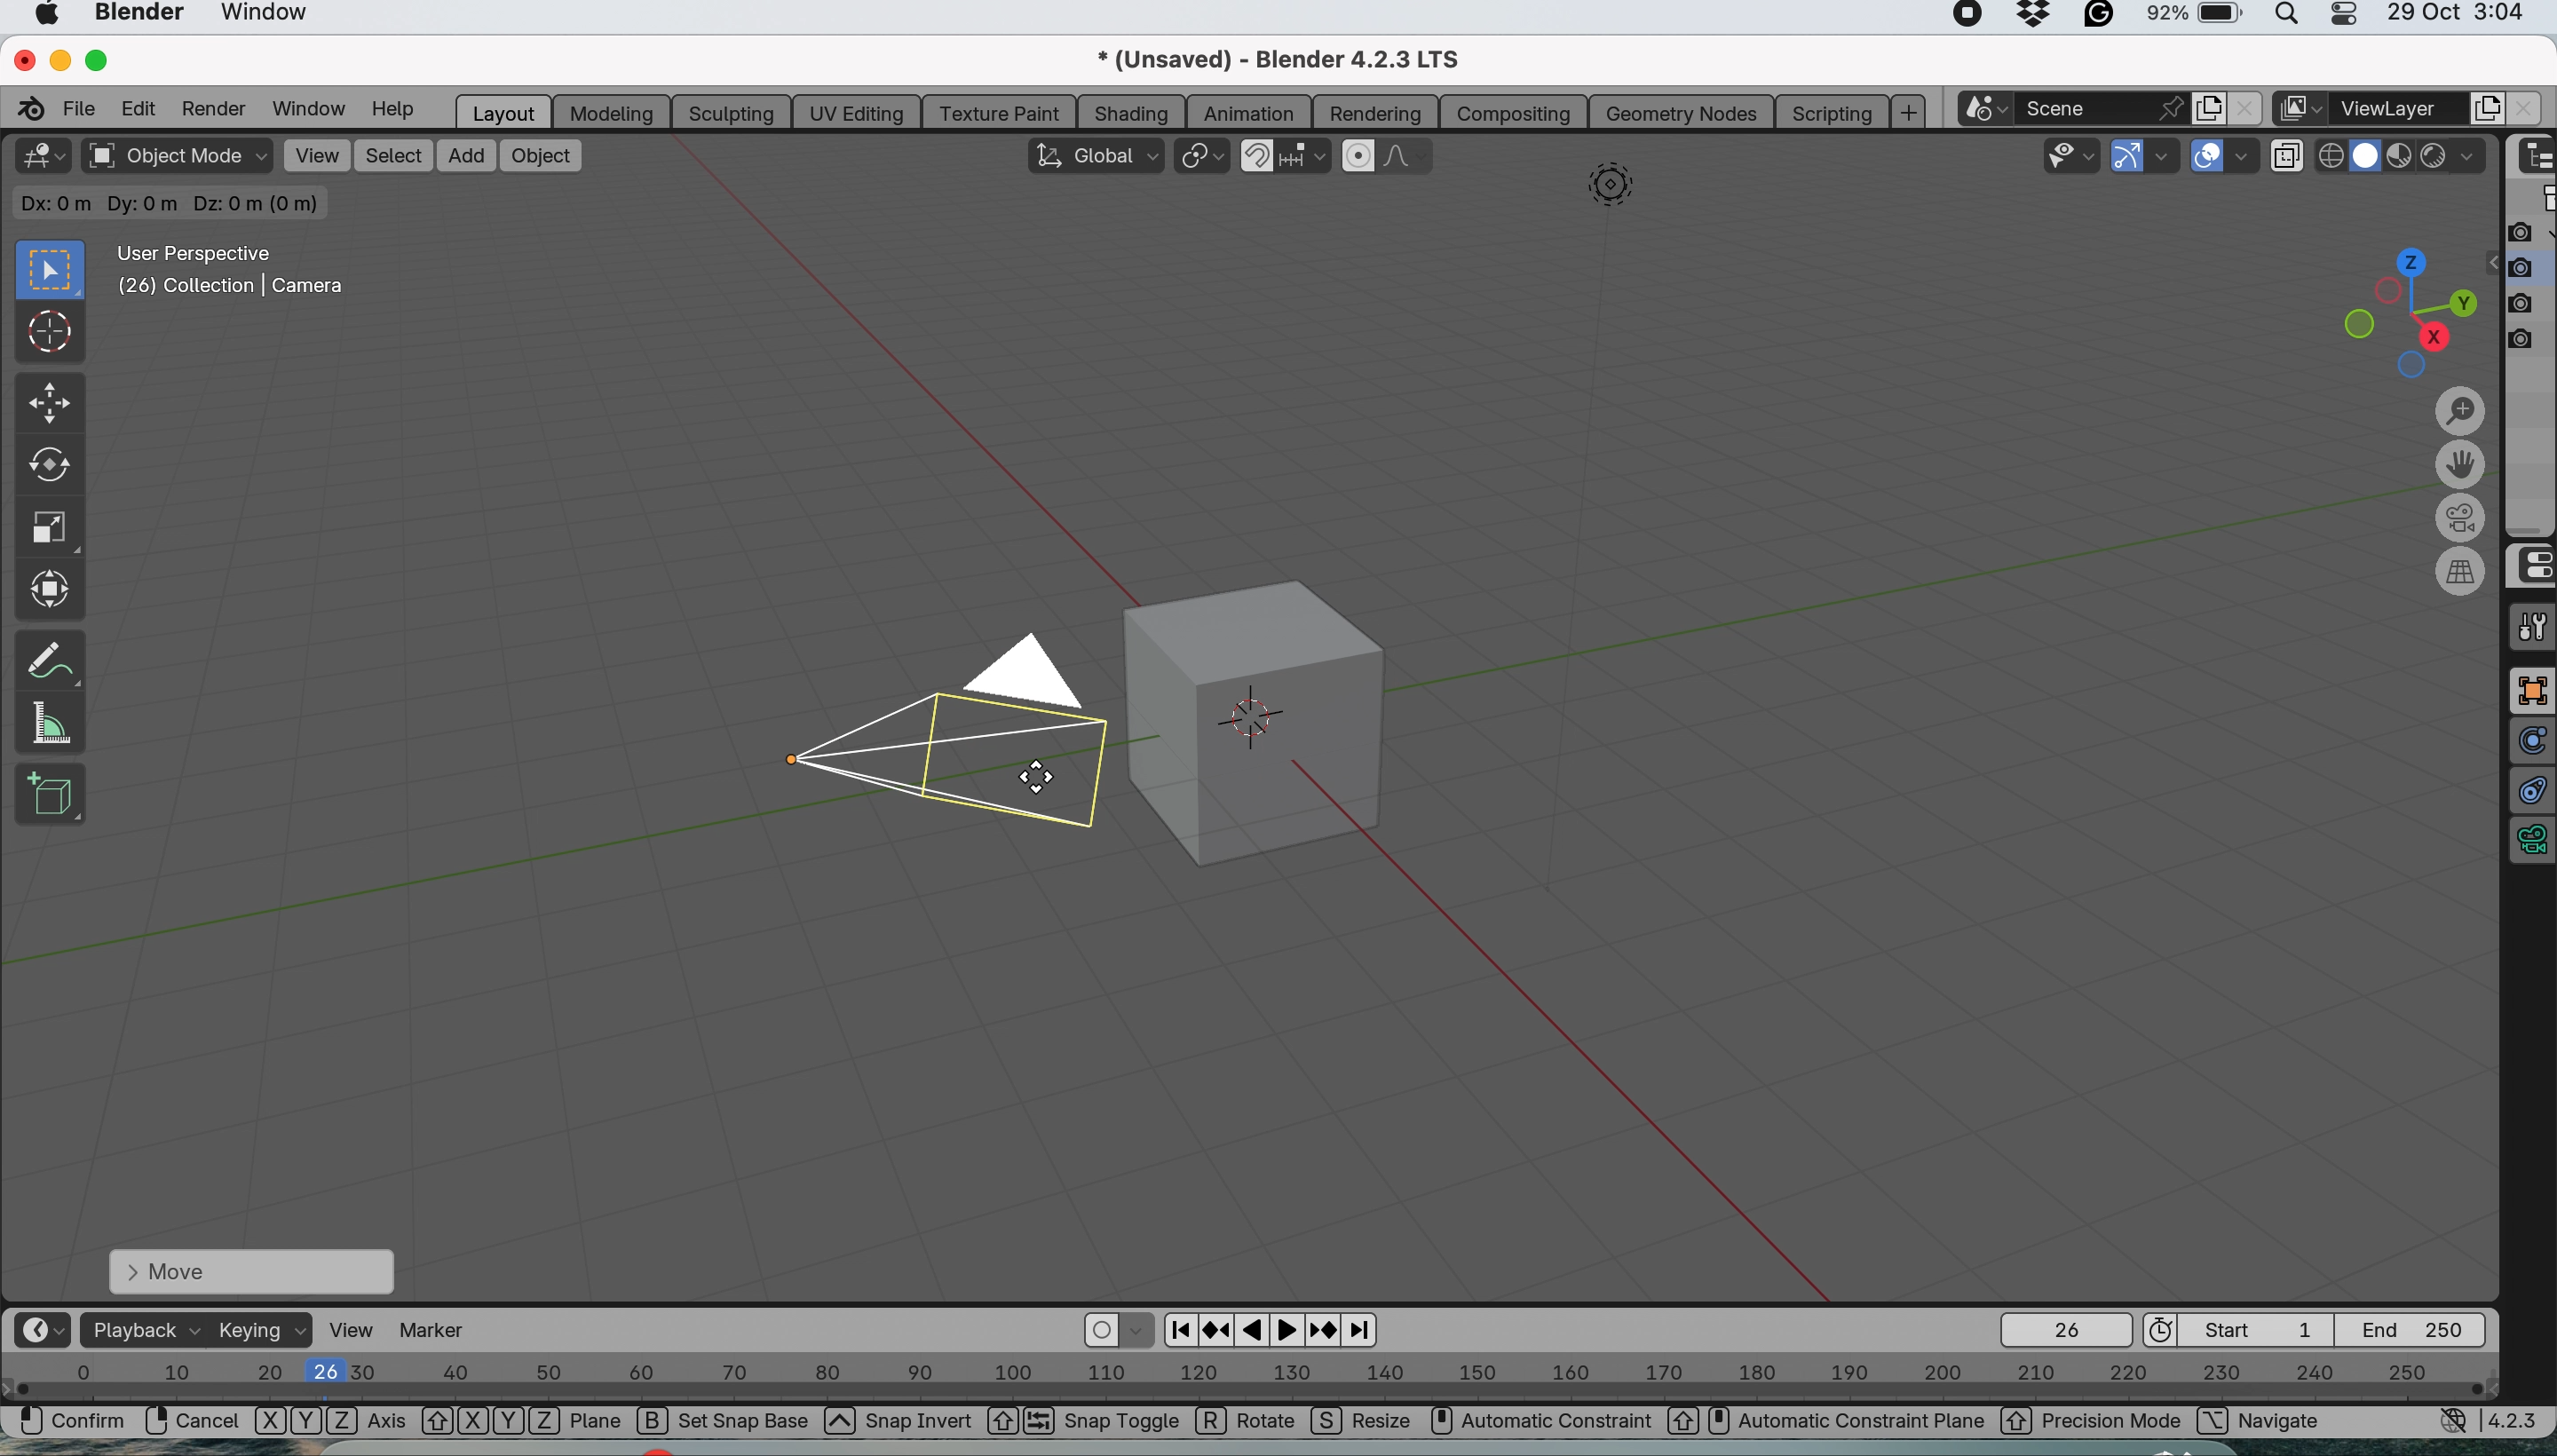 This screenshot has width=2557, height=1456. Describe the element at coordinates (1257, 153) in the screenshot. I see `snap` at that location.